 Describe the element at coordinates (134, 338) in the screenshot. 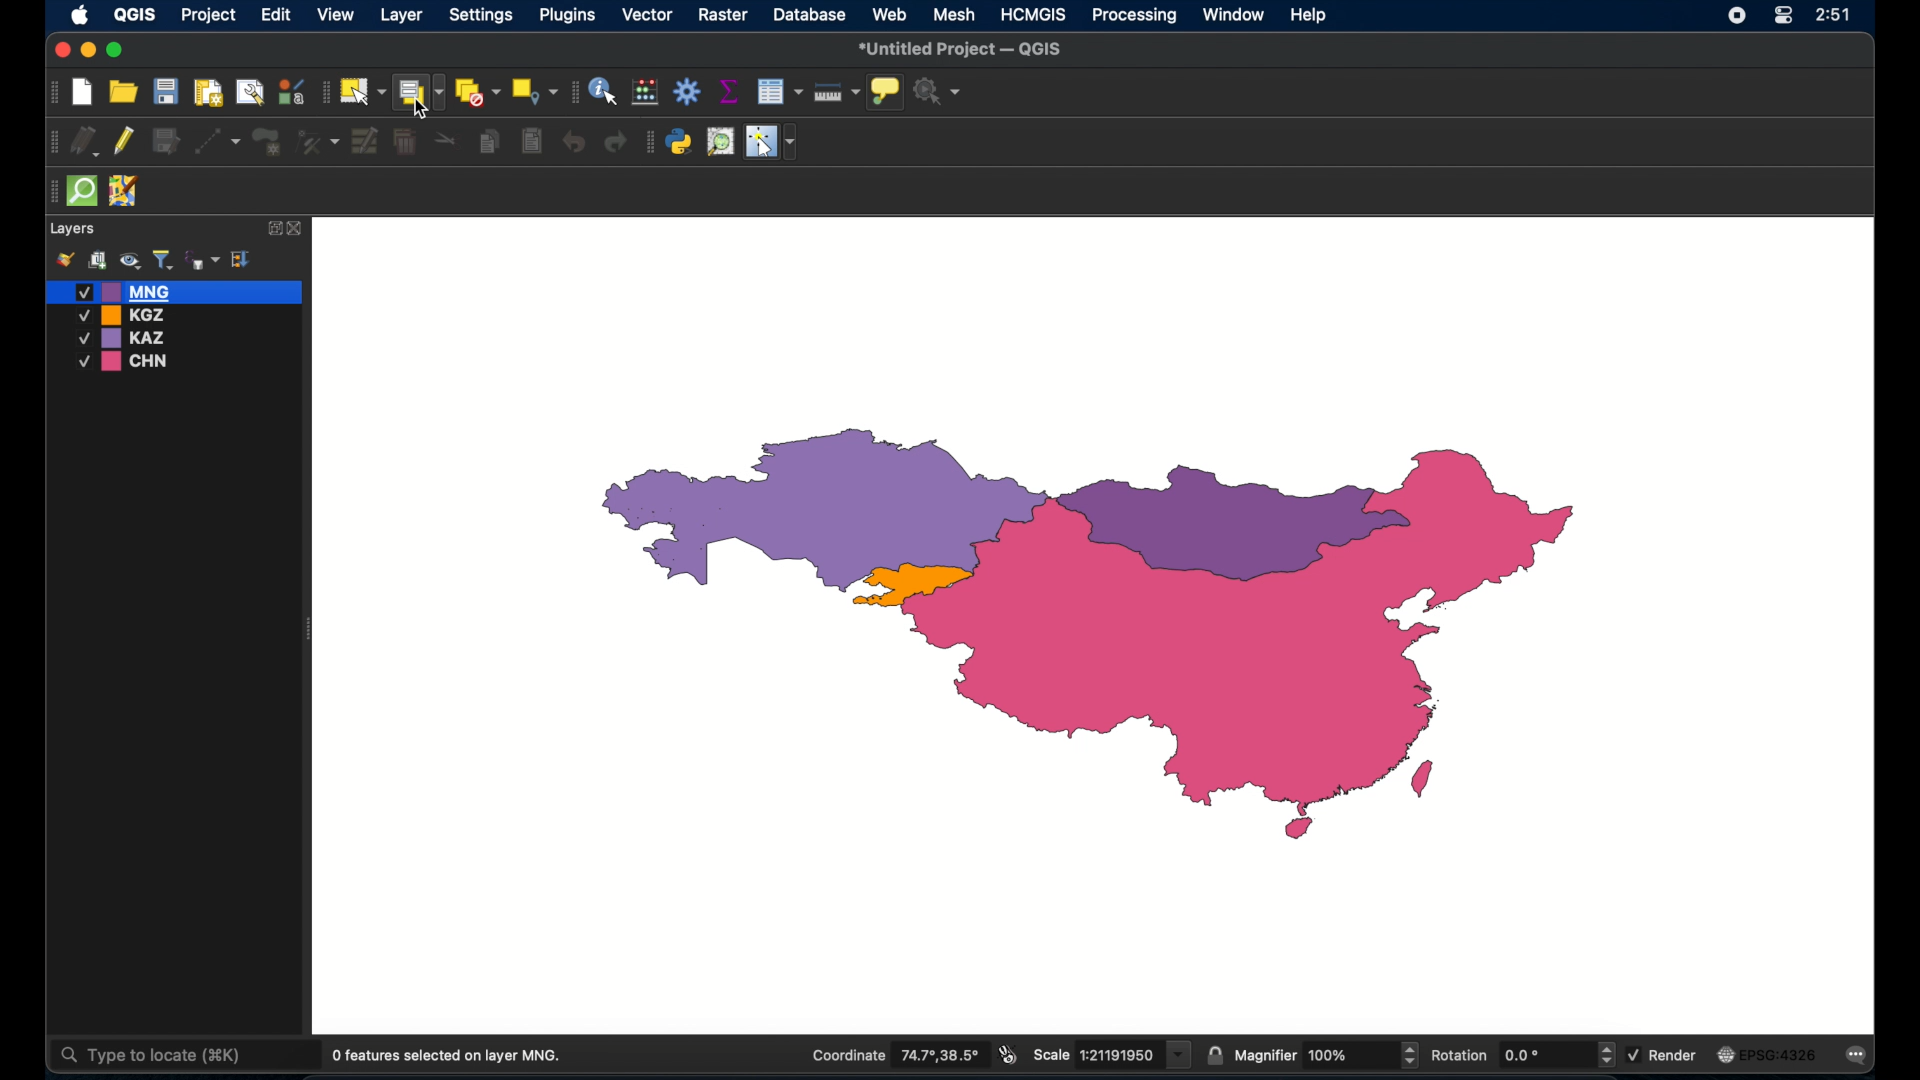

I see `KAZ` at that location.